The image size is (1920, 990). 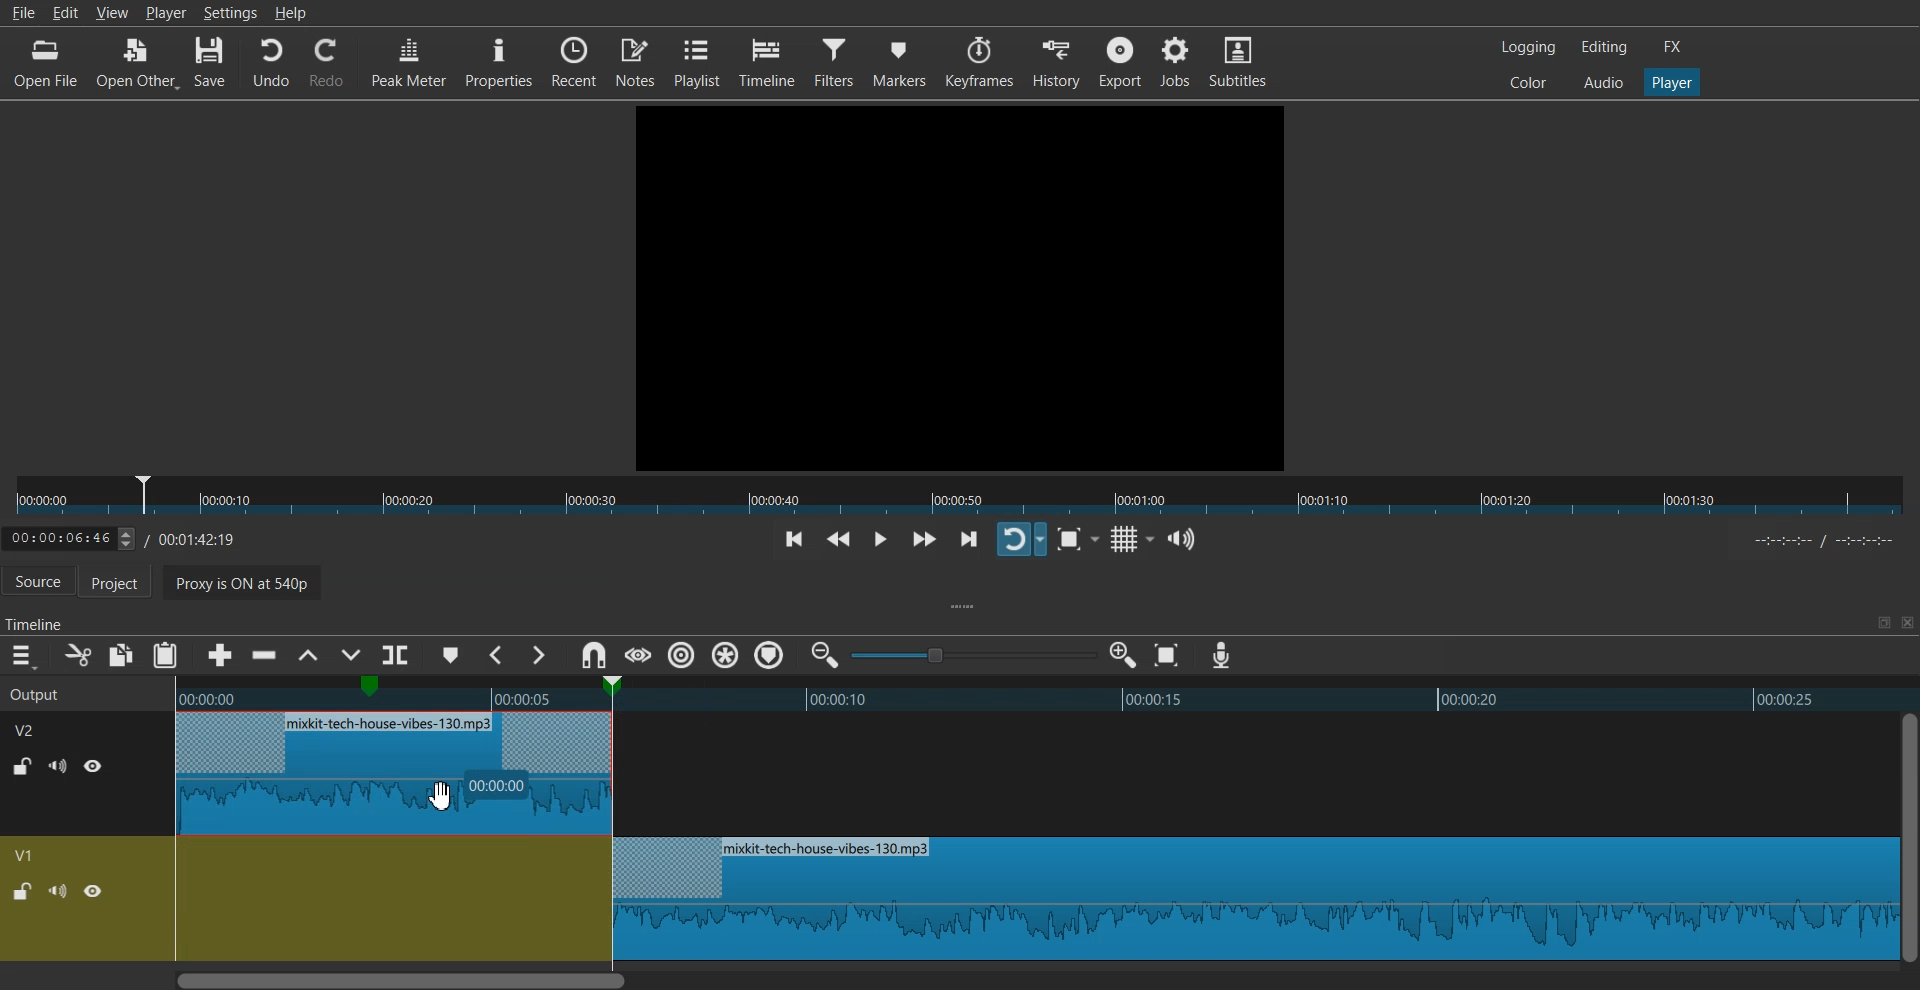 I want to click on Output, so click(x=62, y=692).